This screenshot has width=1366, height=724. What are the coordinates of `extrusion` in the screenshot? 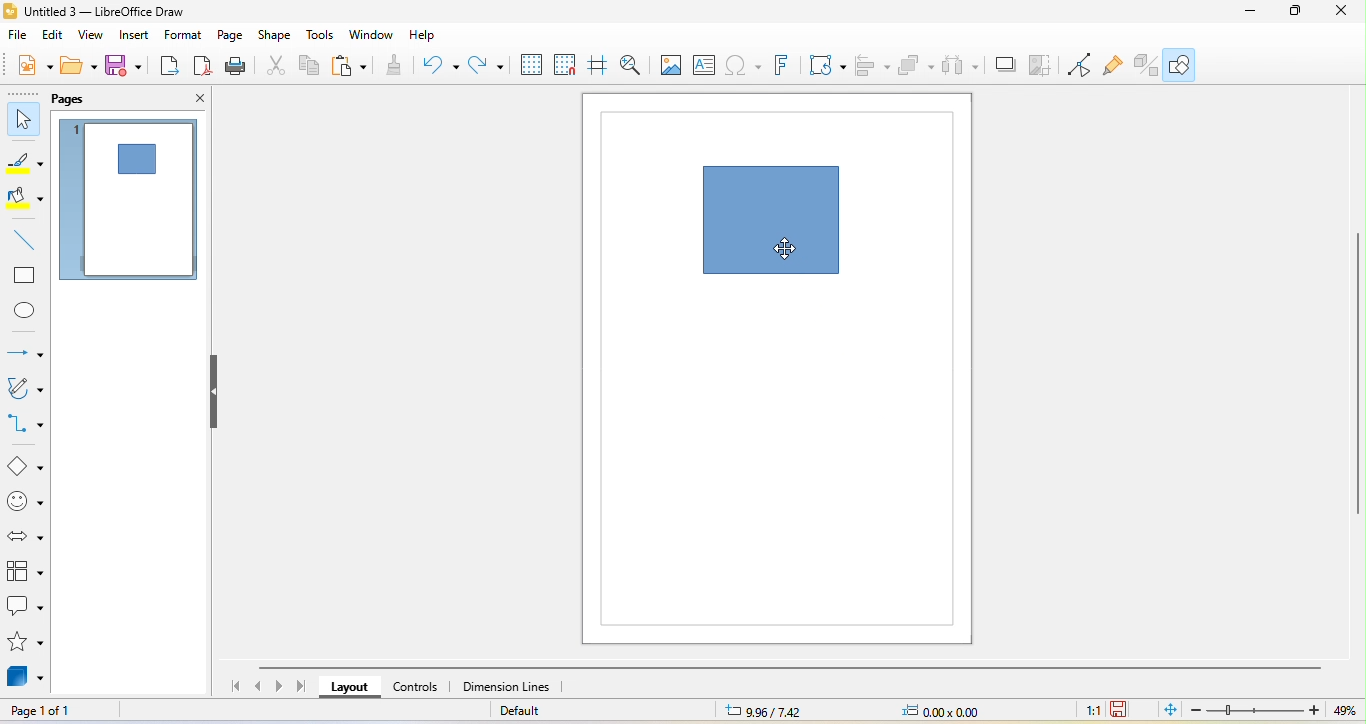 It's located at (1147, 65).